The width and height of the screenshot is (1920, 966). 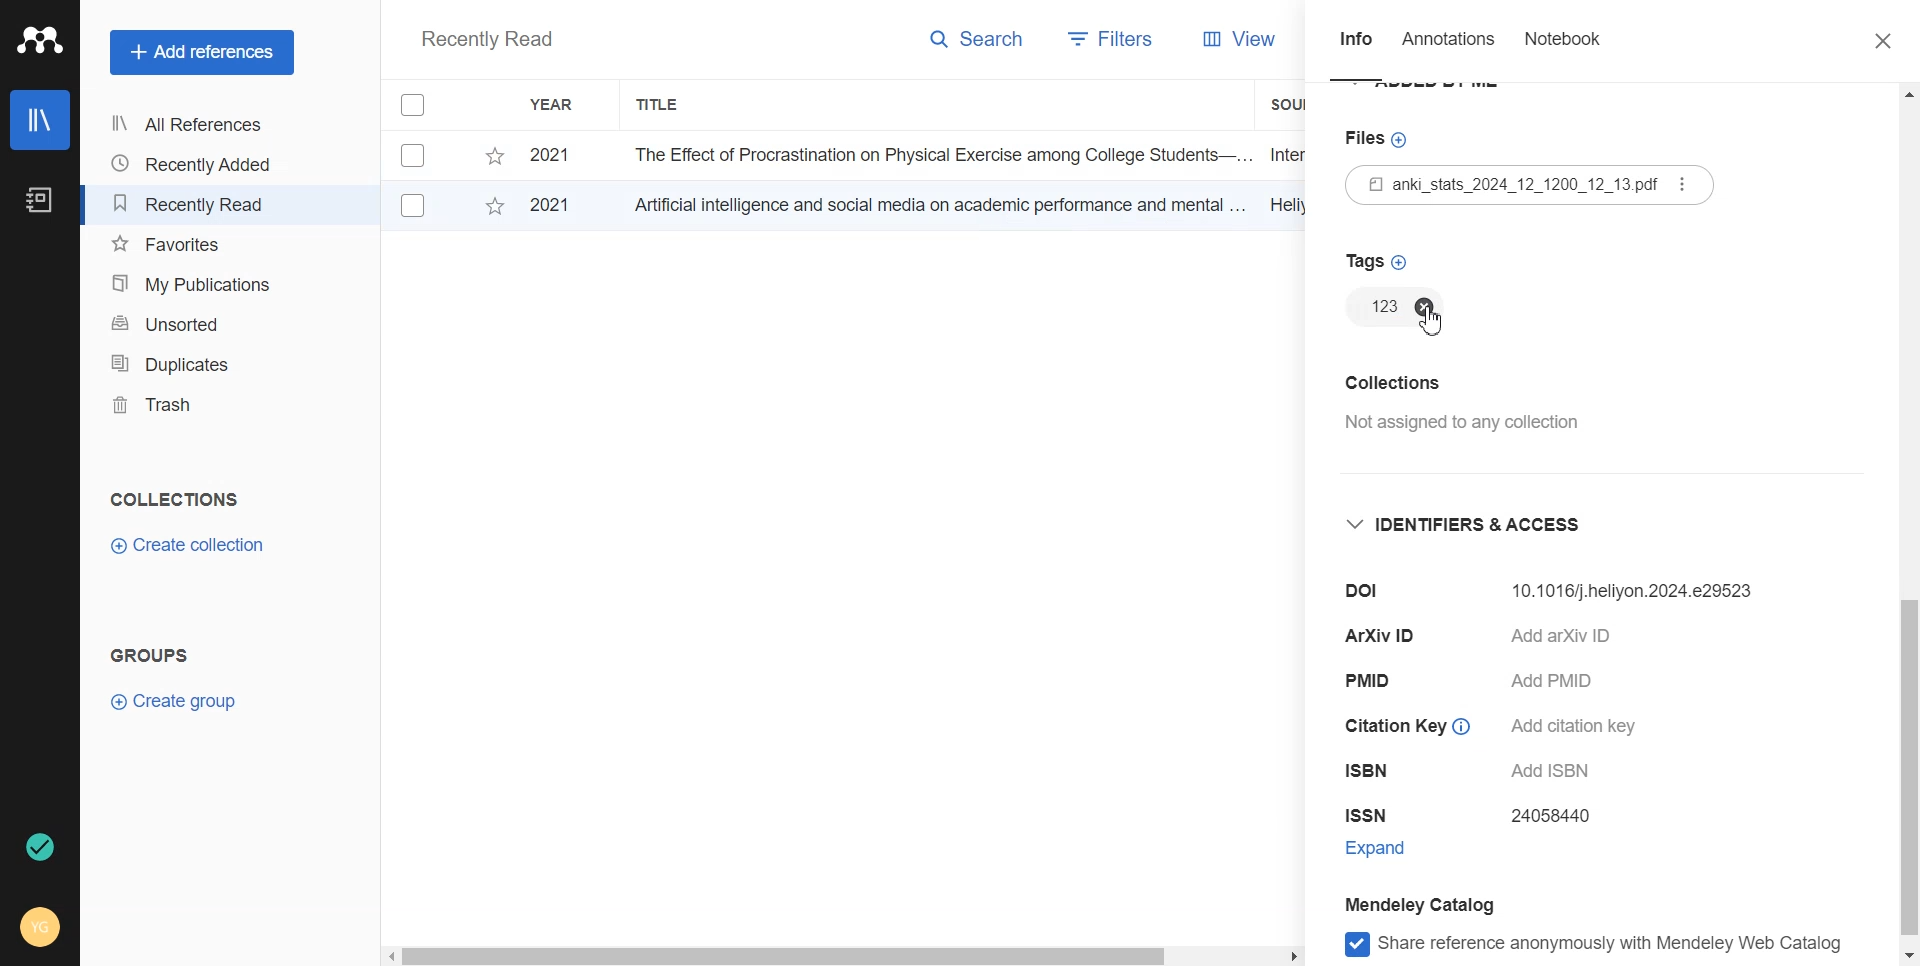 What do you see at coordinates (486, 41) in the screenshot?
I see `Recently Read` at bounding box center [486, 41].